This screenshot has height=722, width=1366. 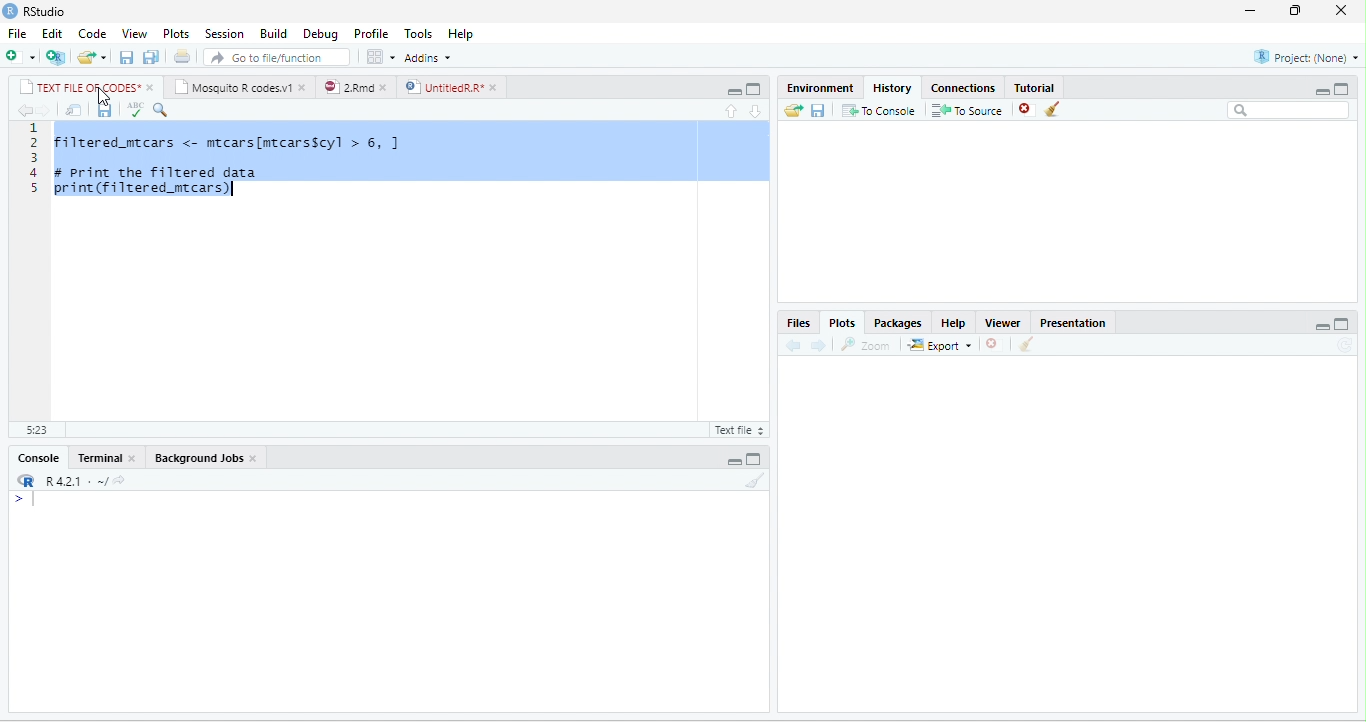 What do you see at coordinates (304, 89) in the screenshot?
I see `close` at bounding box center [304, 89].